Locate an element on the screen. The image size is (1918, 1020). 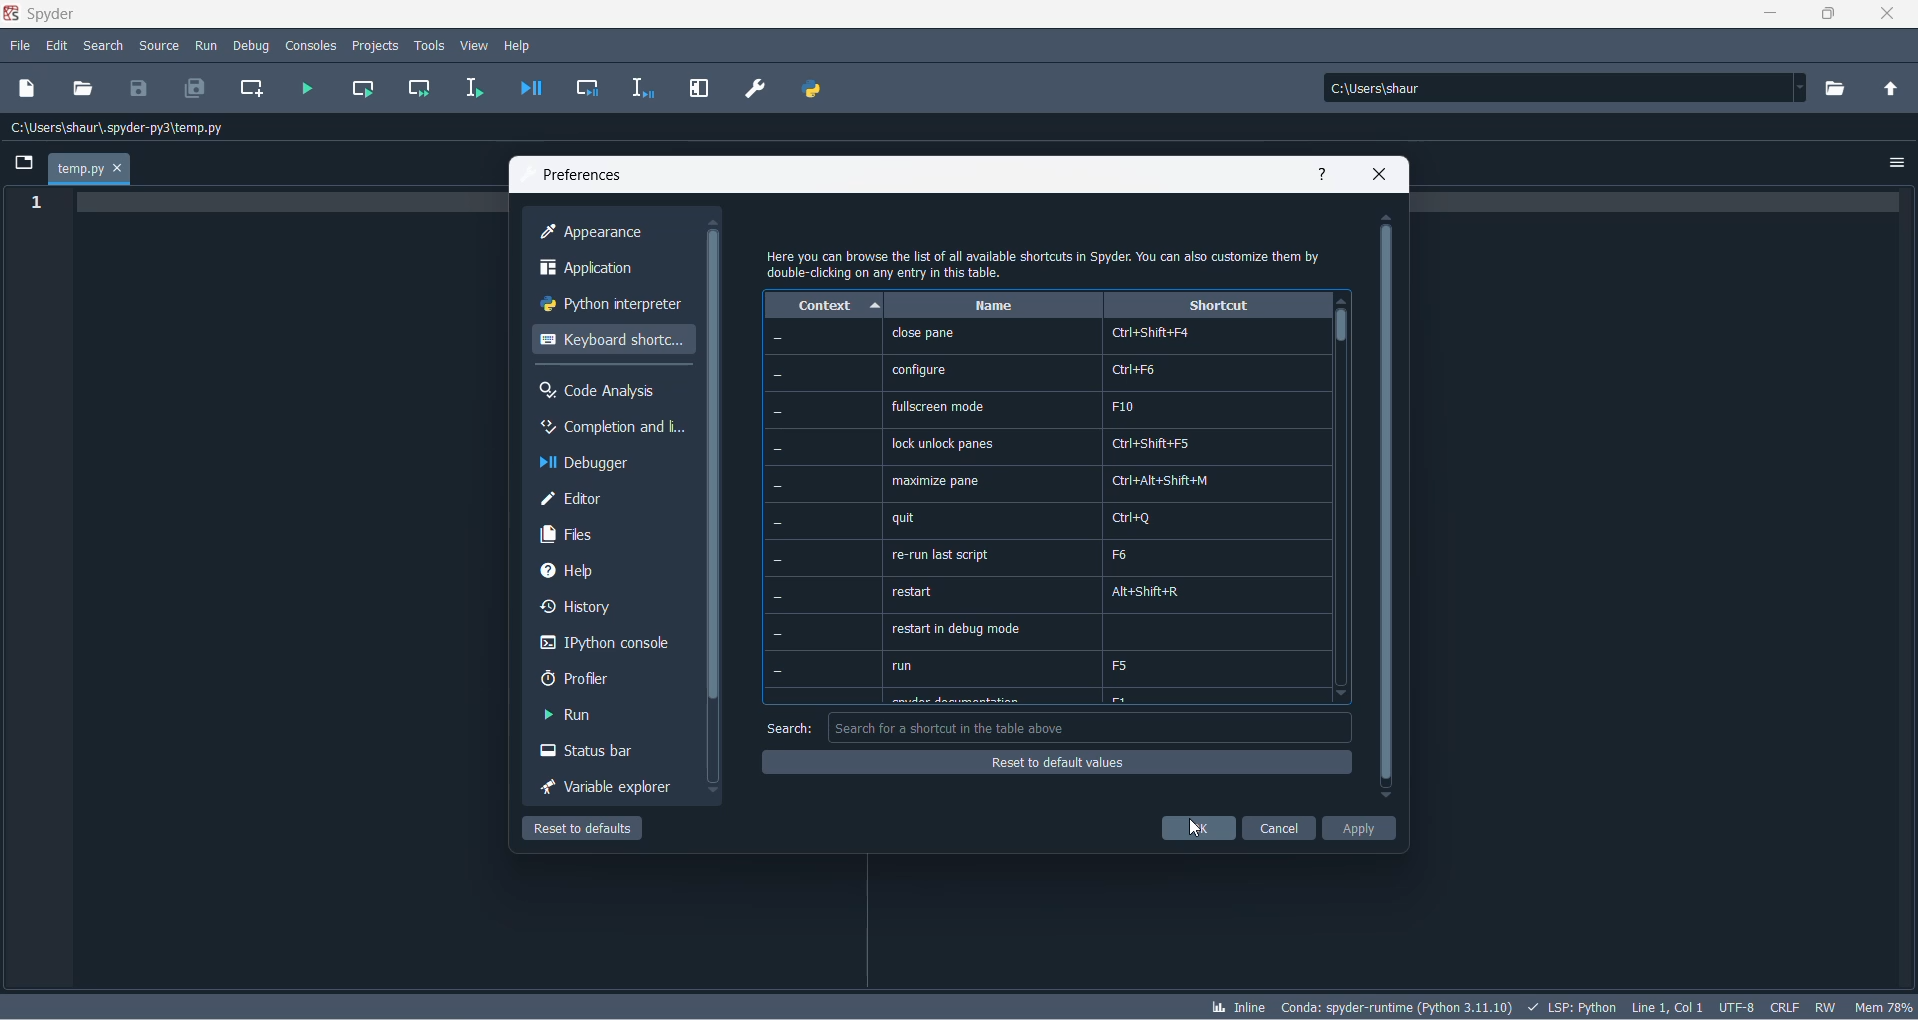
status bar is located at coordinates (599, 753).